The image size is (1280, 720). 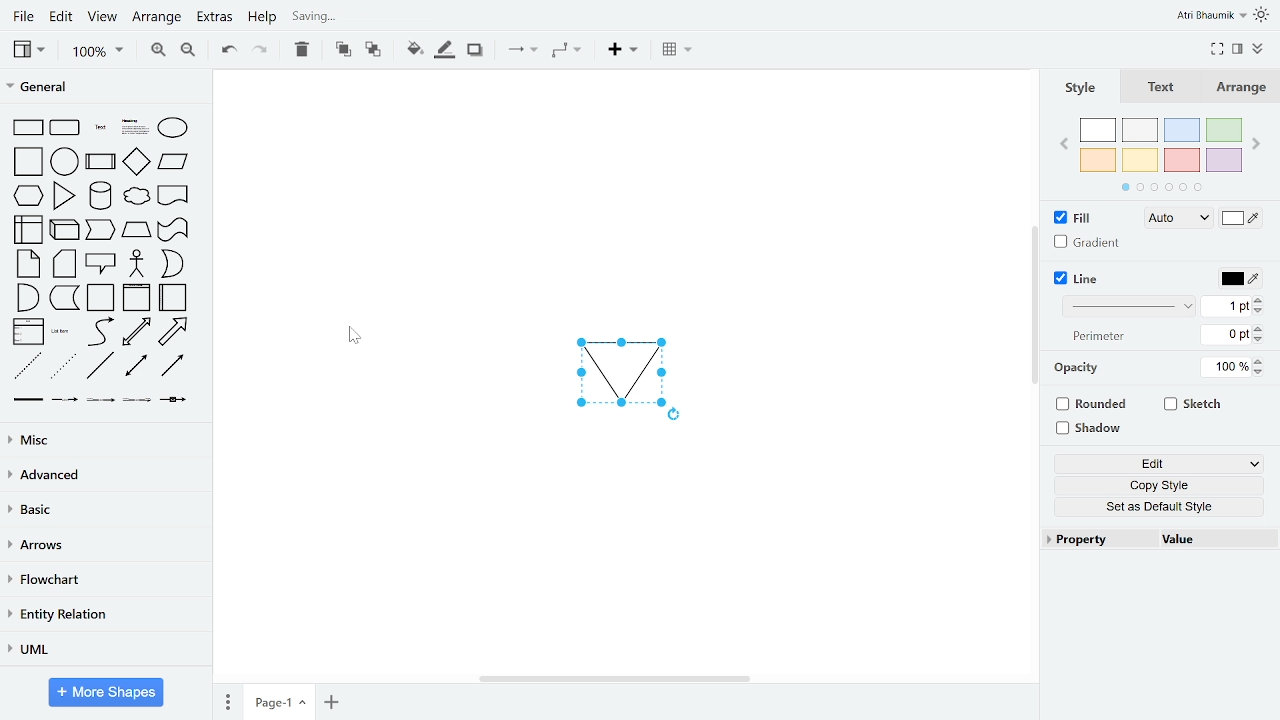 I want to click on card, so click(x=64, y=264).